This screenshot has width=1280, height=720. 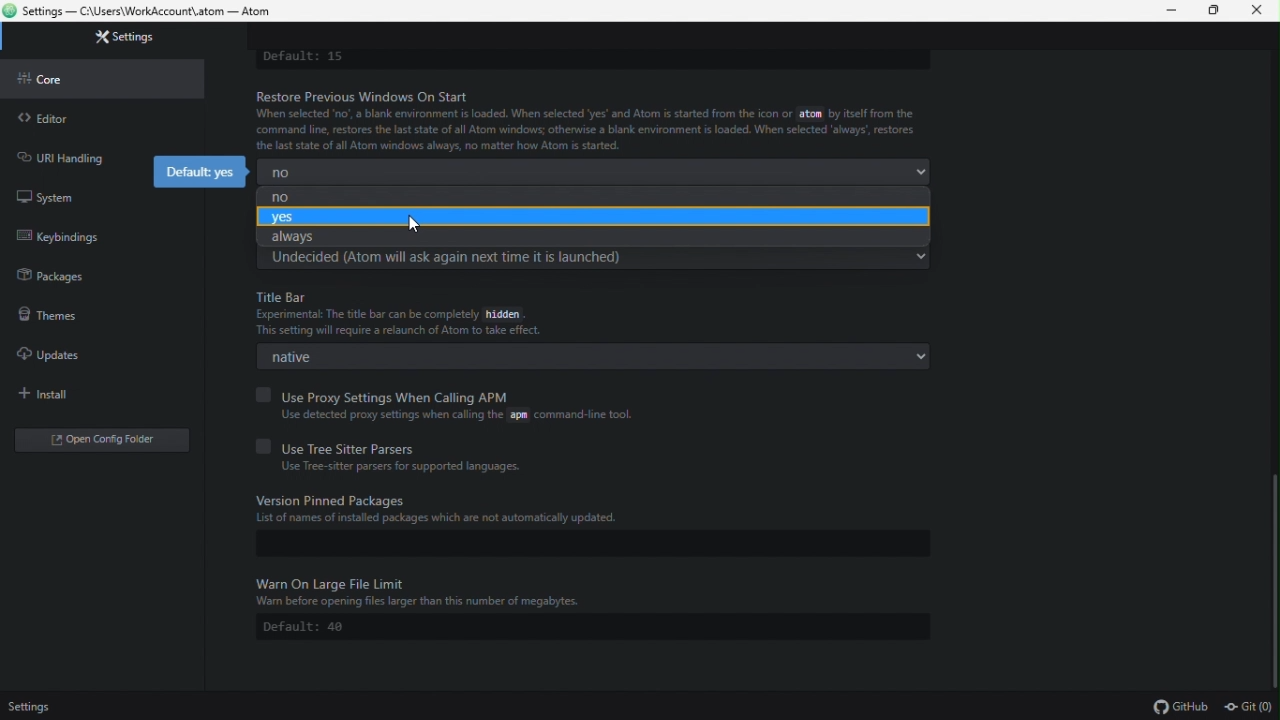 I want to click on core , so click(x=89, y=80).